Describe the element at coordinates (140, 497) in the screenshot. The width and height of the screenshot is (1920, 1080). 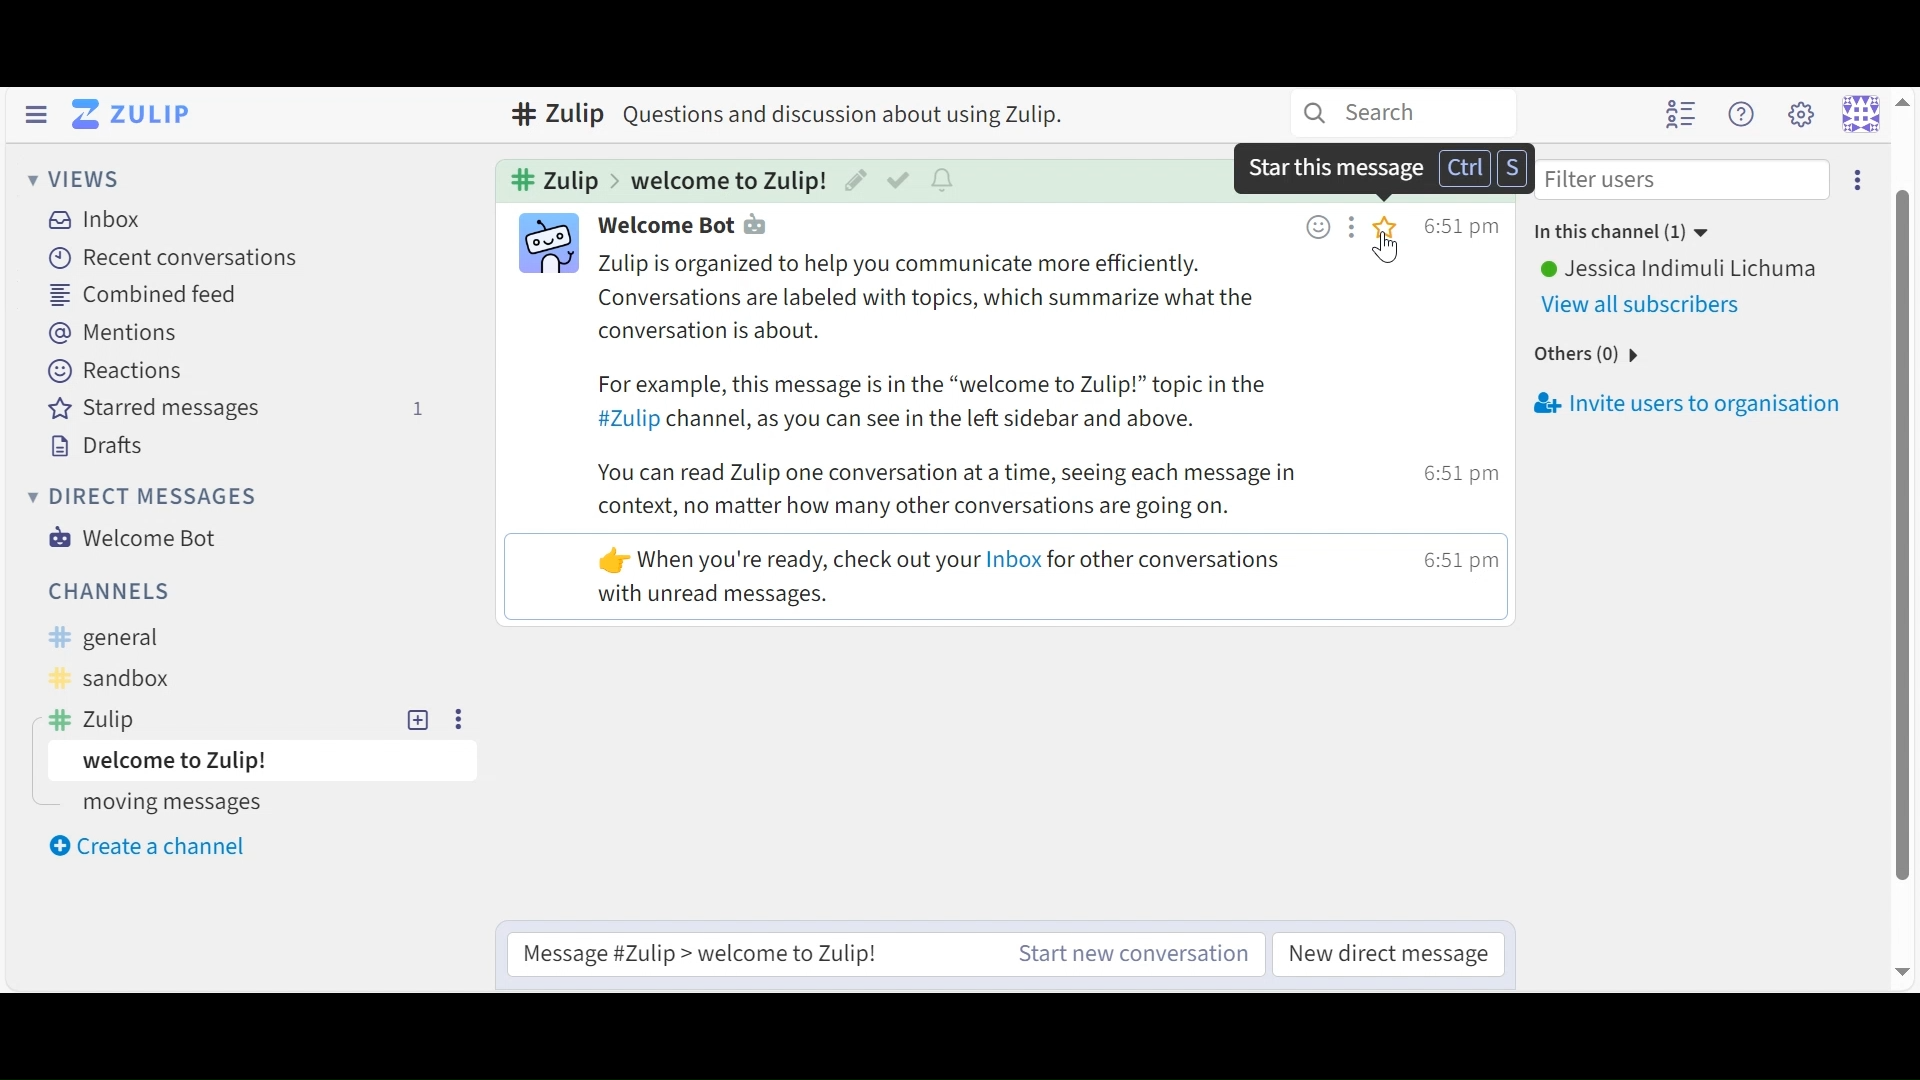
I see `Direct Messages` at that location.